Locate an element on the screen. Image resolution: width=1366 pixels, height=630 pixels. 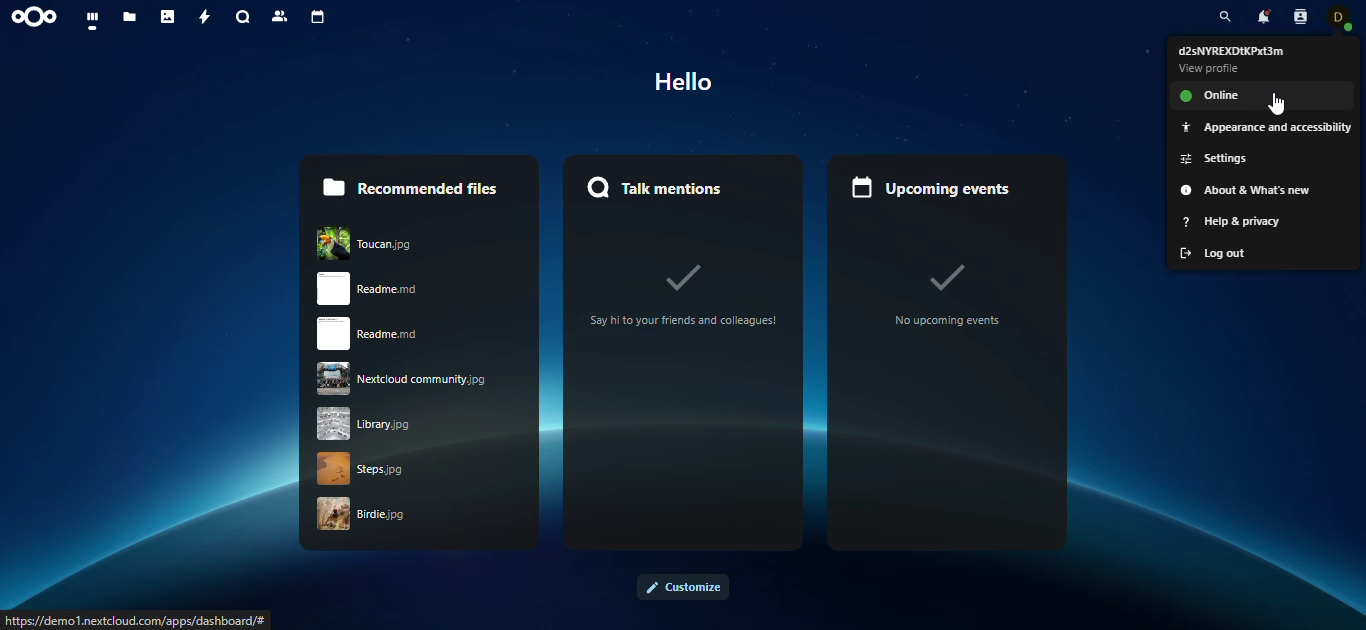
nextcloud is located at coordinates (38, 17).